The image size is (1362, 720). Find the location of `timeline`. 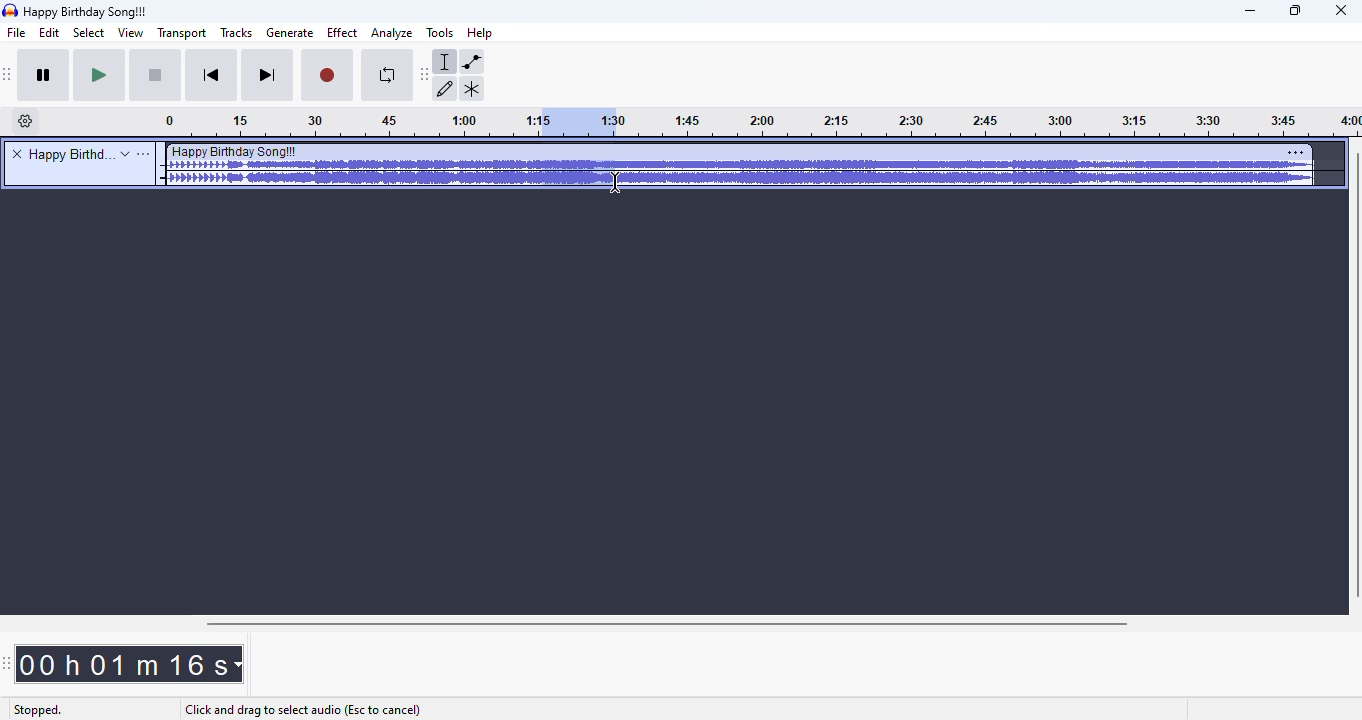

timeline is located at coordinates (989, 124).